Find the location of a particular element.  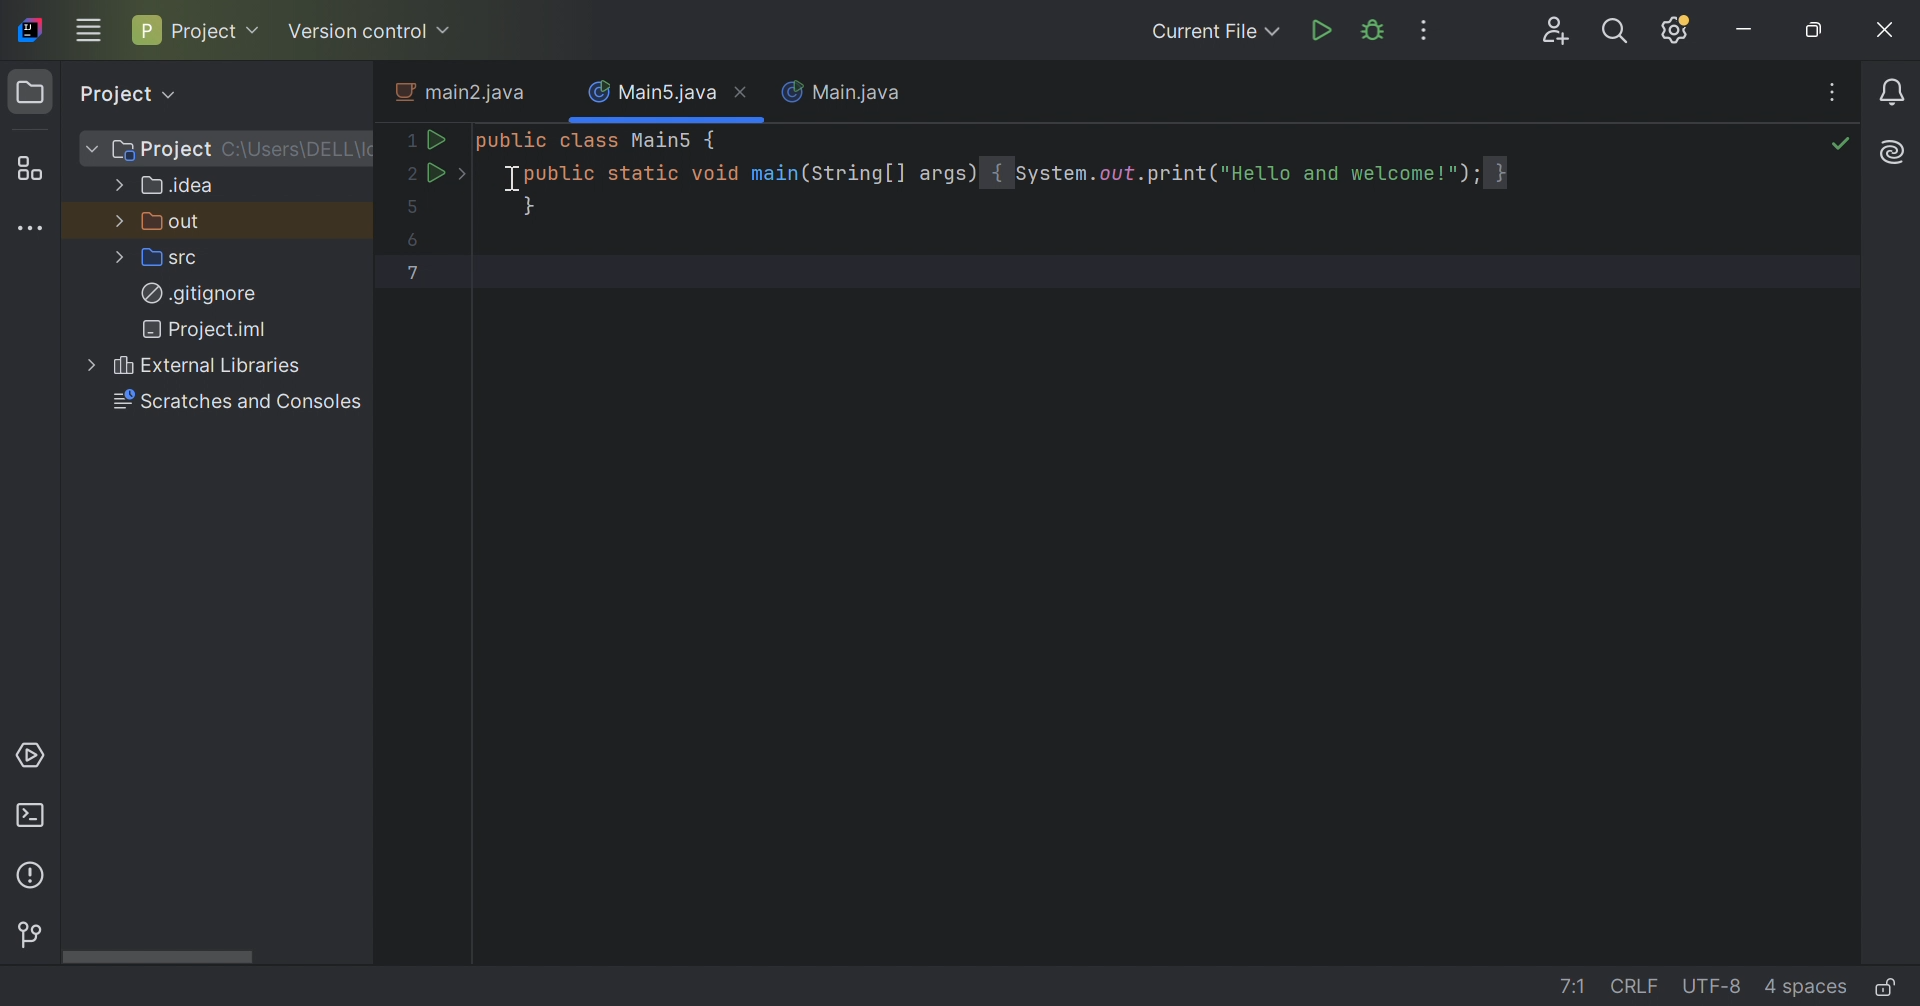

Updates available. IDE and Project Settings. is located at coordinates (1674, 29).